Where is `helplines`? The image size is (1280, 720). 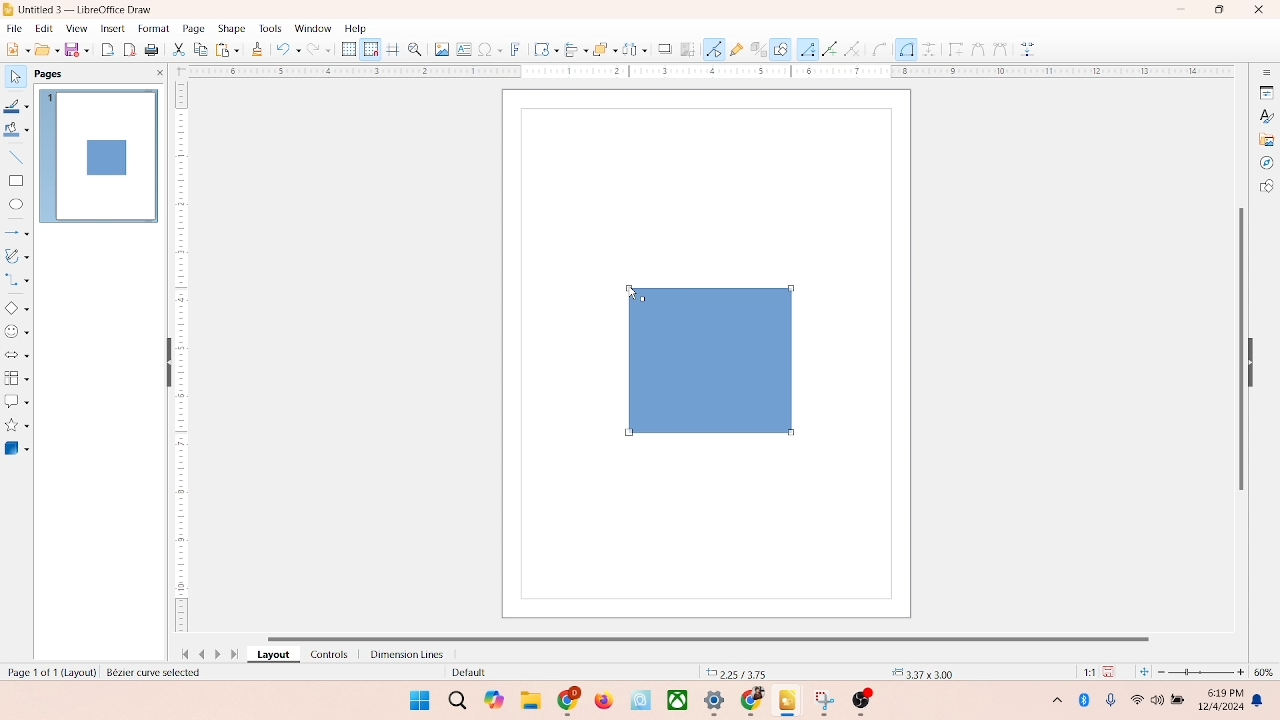 helplines is located at coordinates (392, 50).